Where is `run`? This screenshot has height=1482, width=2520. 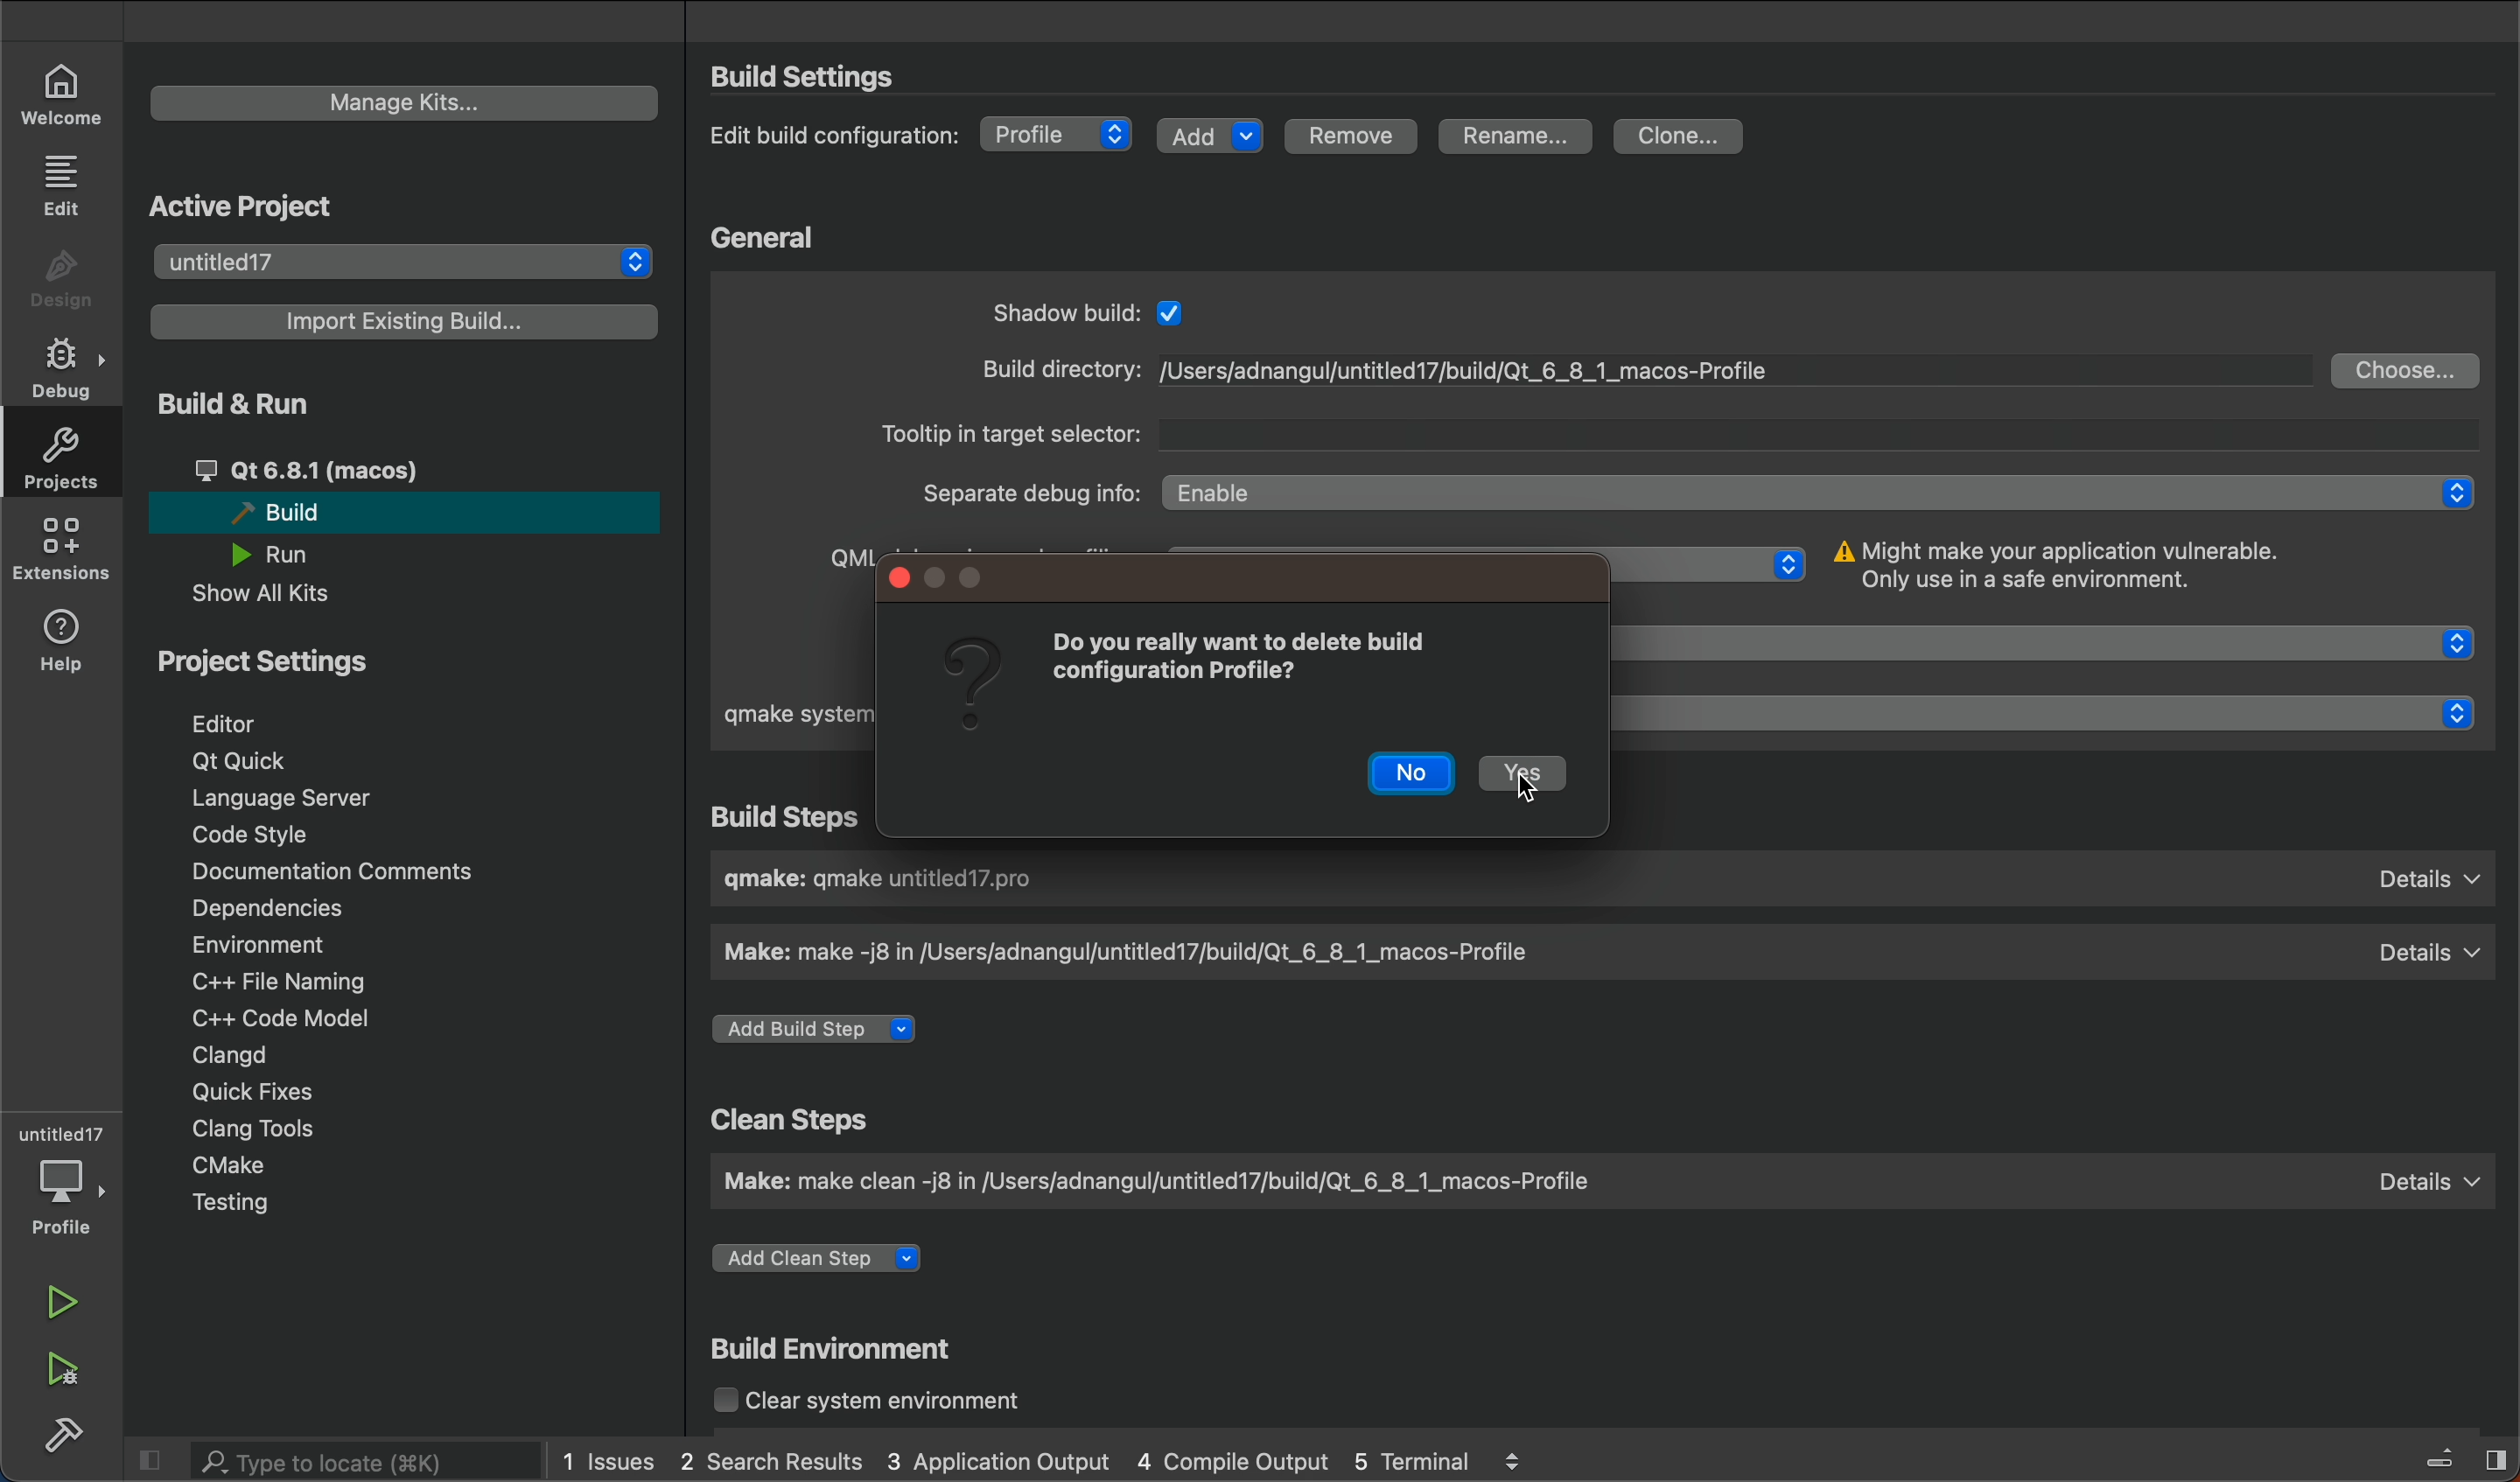
run is located at coordinates (64, 1299).